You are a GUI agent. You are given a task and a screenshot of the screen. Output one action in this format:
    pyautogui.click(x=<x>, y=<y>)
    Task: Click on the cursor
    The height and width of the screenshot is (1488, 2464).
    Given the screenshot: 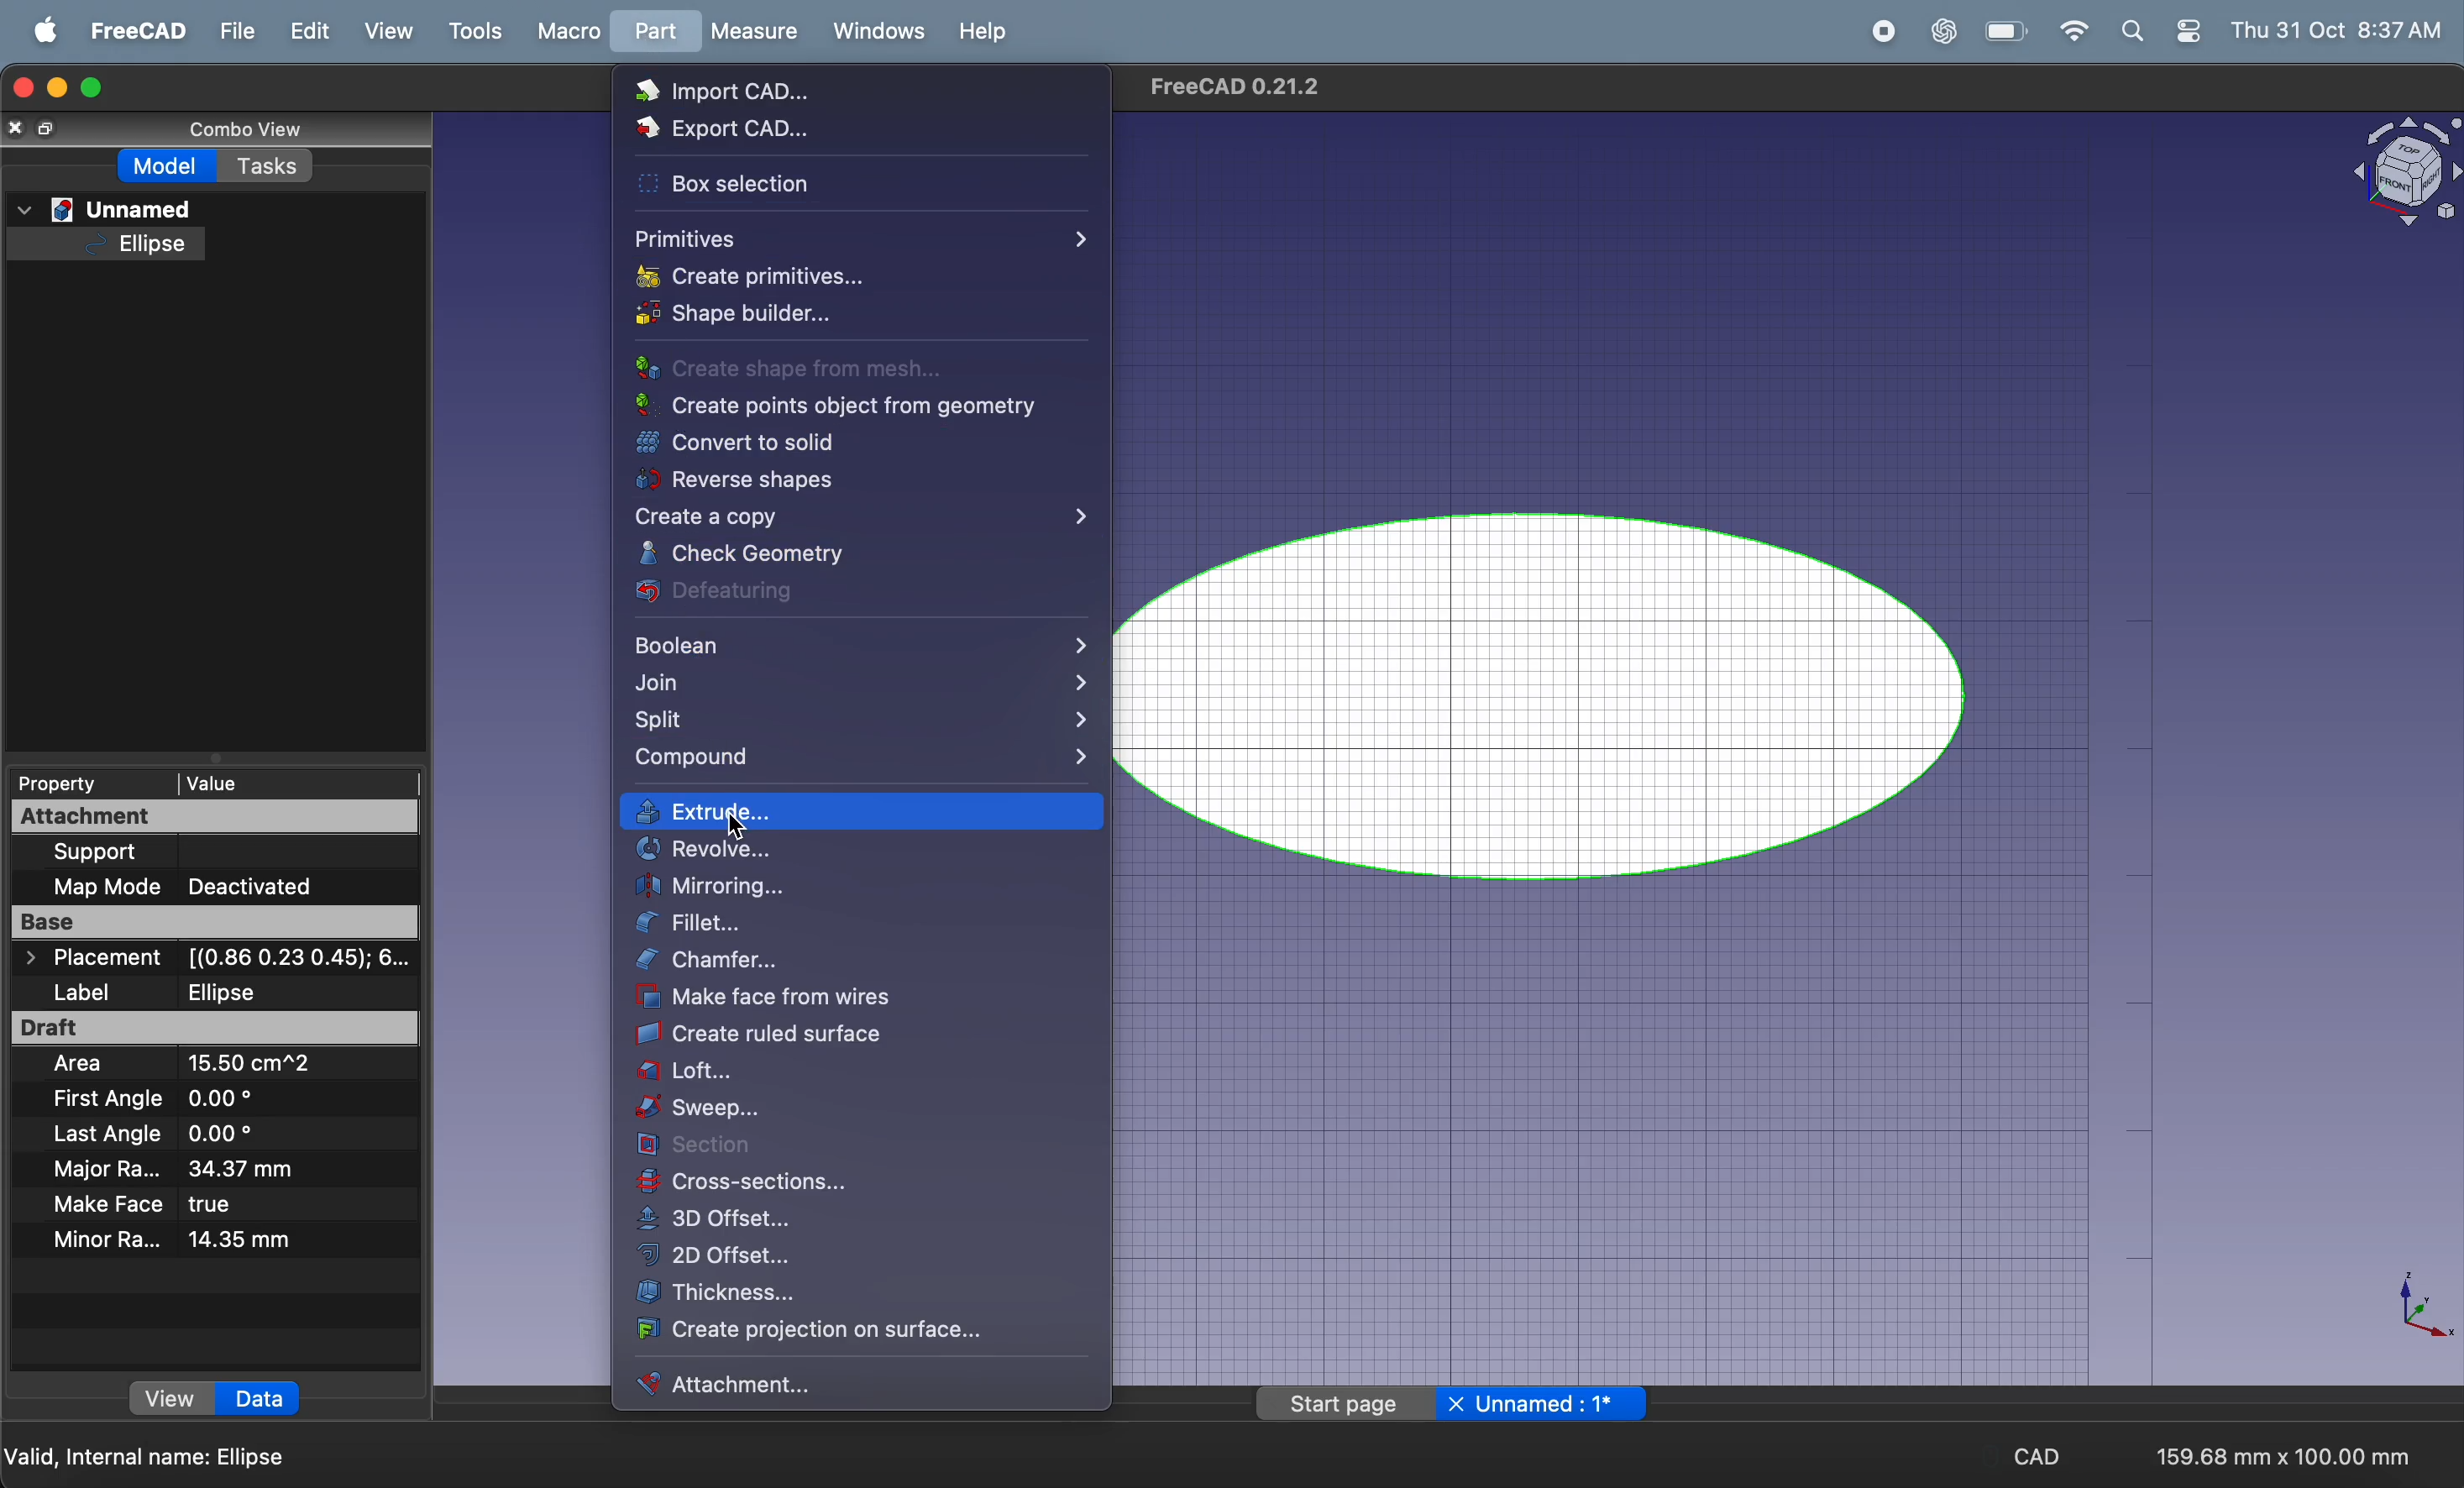 What is the action you would take?
    pyautogui.click(x=741, y=830)
    